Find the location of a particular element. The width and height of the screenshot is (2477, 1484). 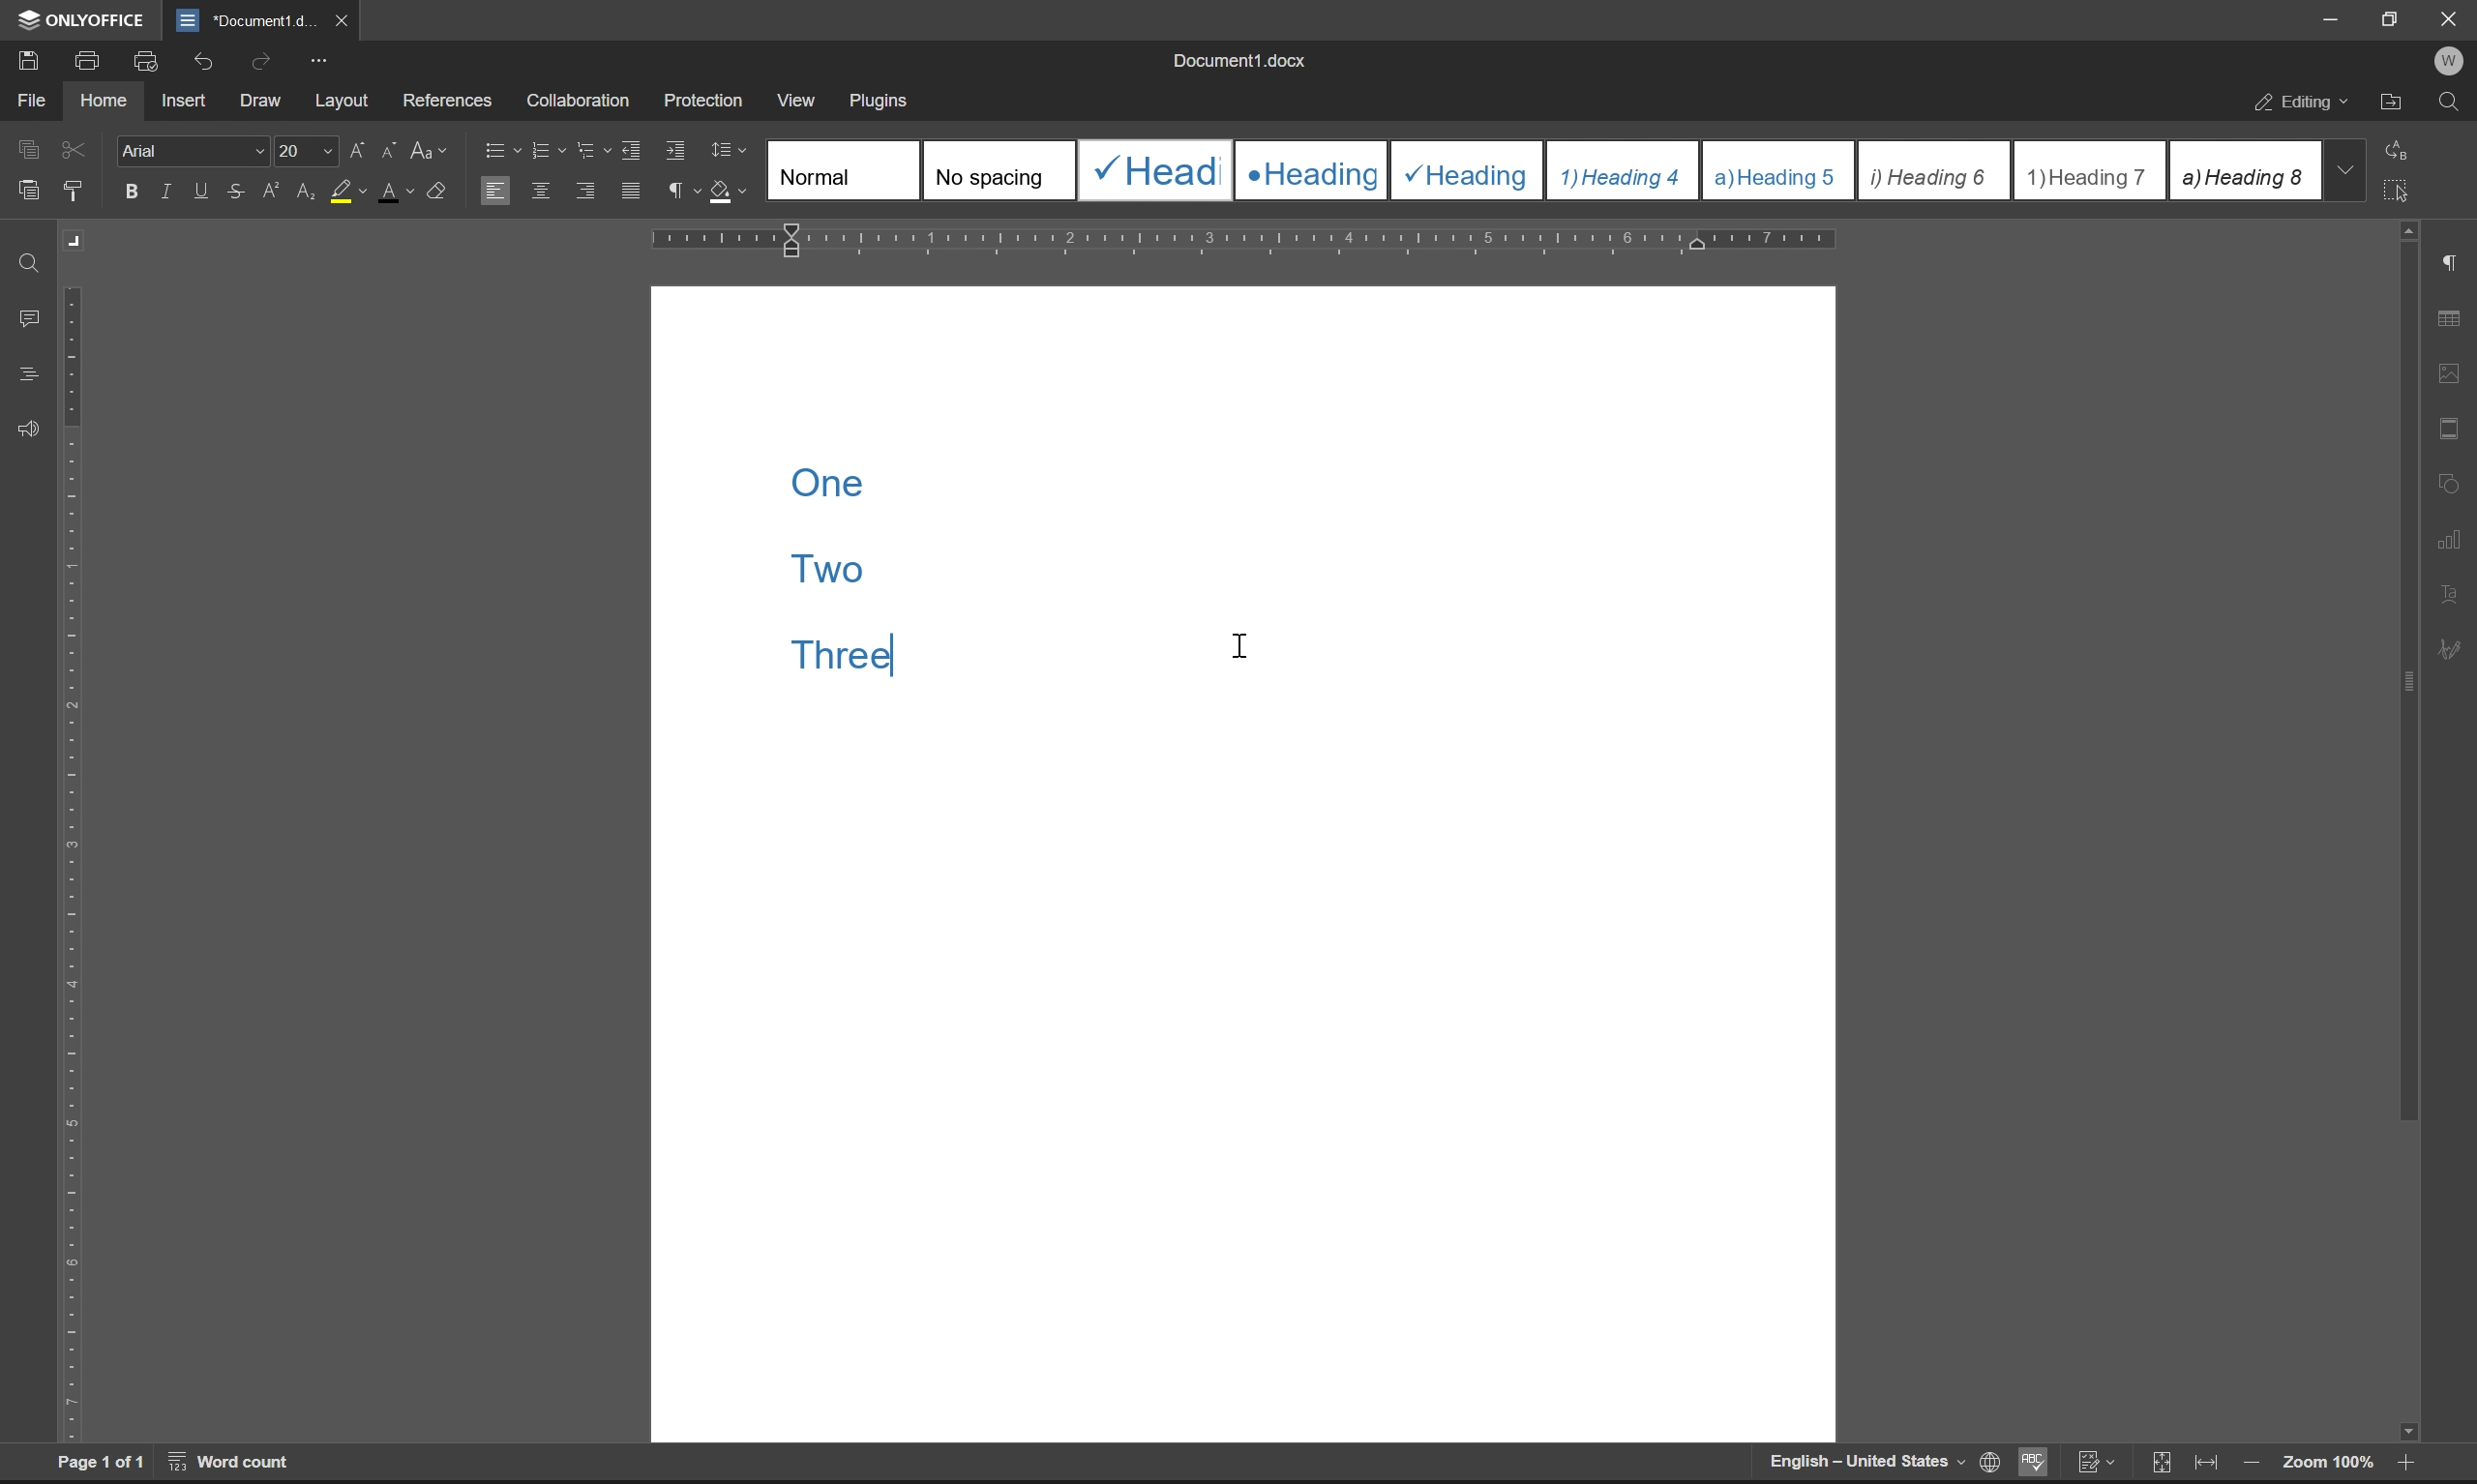

undo is located at coordinates (200, 64).